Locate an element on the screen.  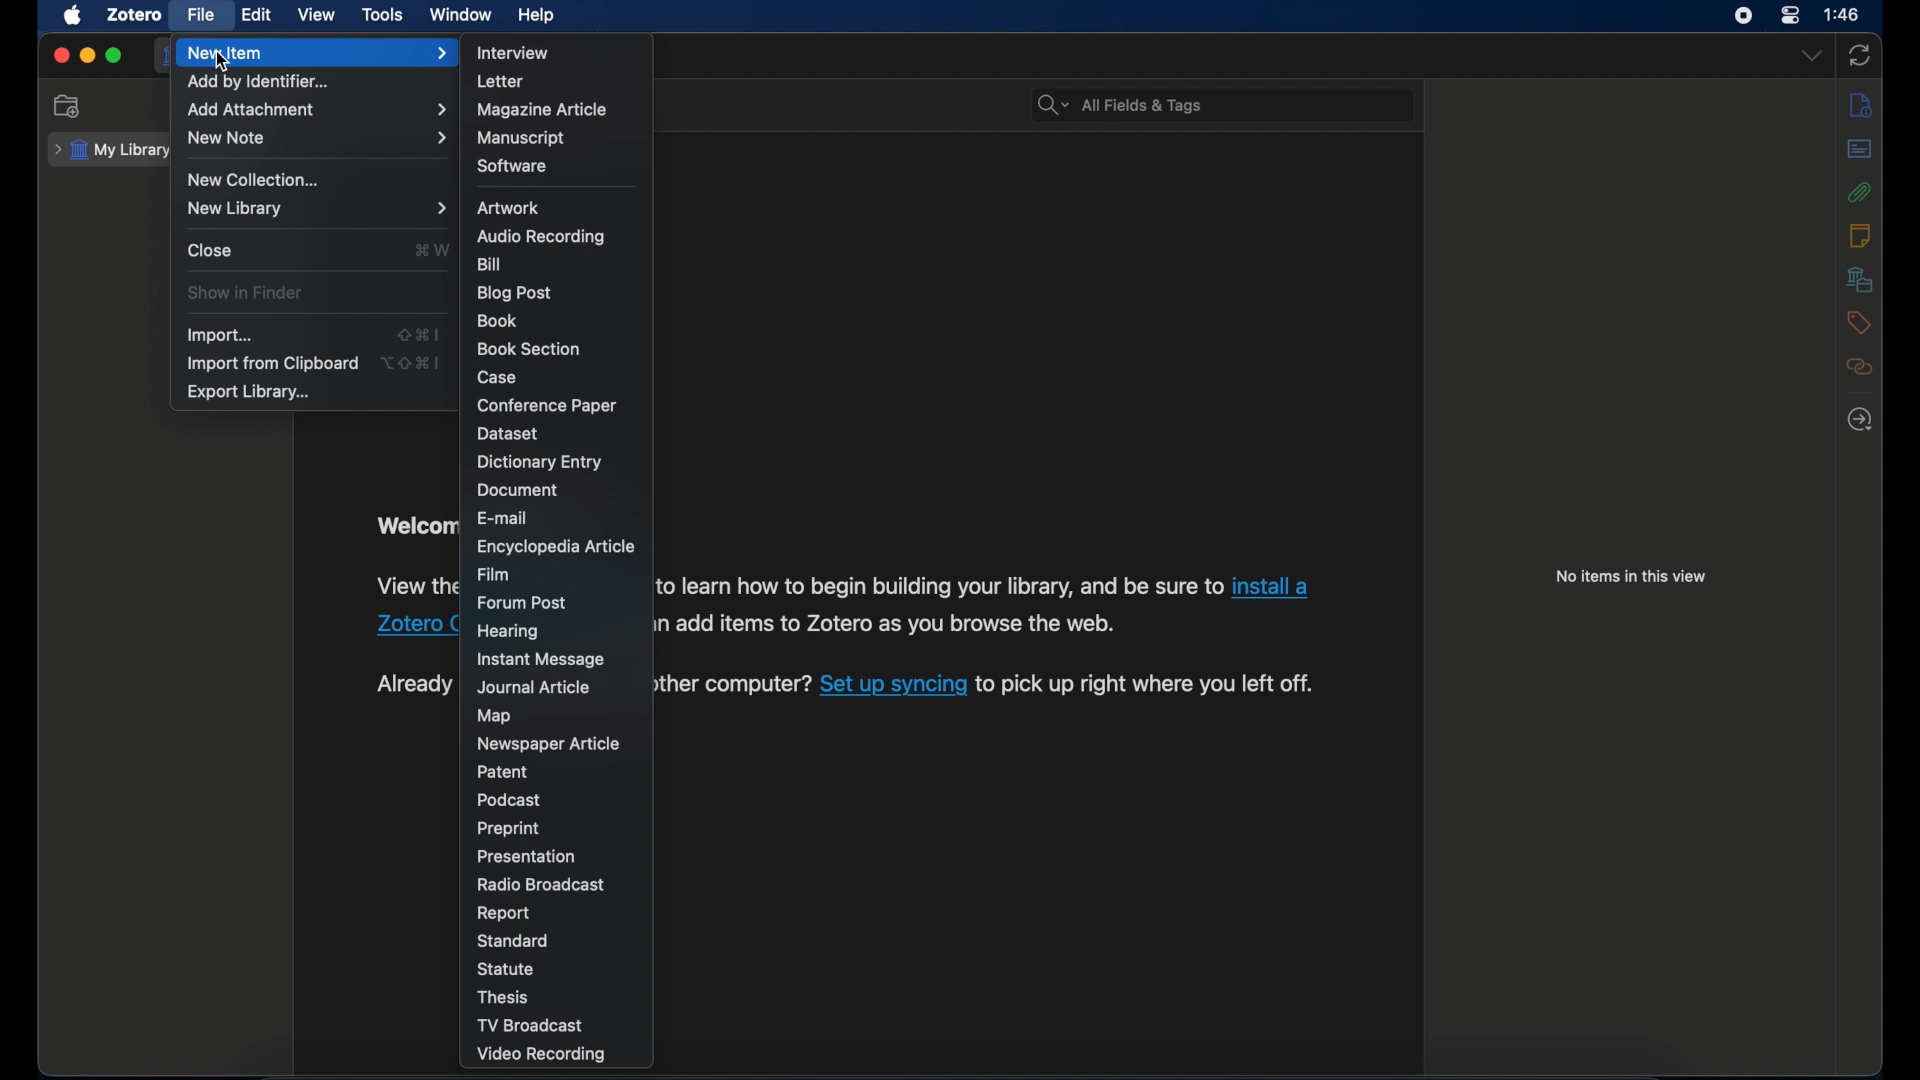
audio recording is located at coordinates (540, 236).